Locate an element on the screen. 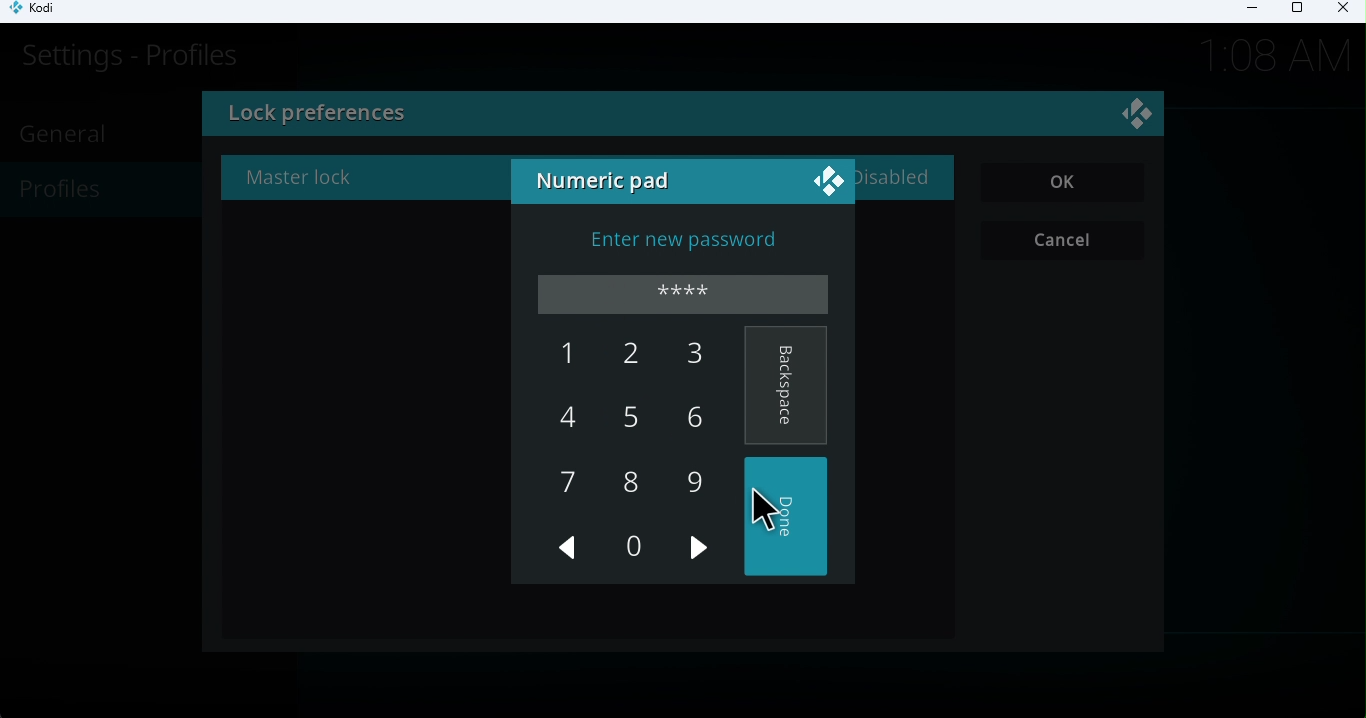  0 is located at coordinates (631, 546).